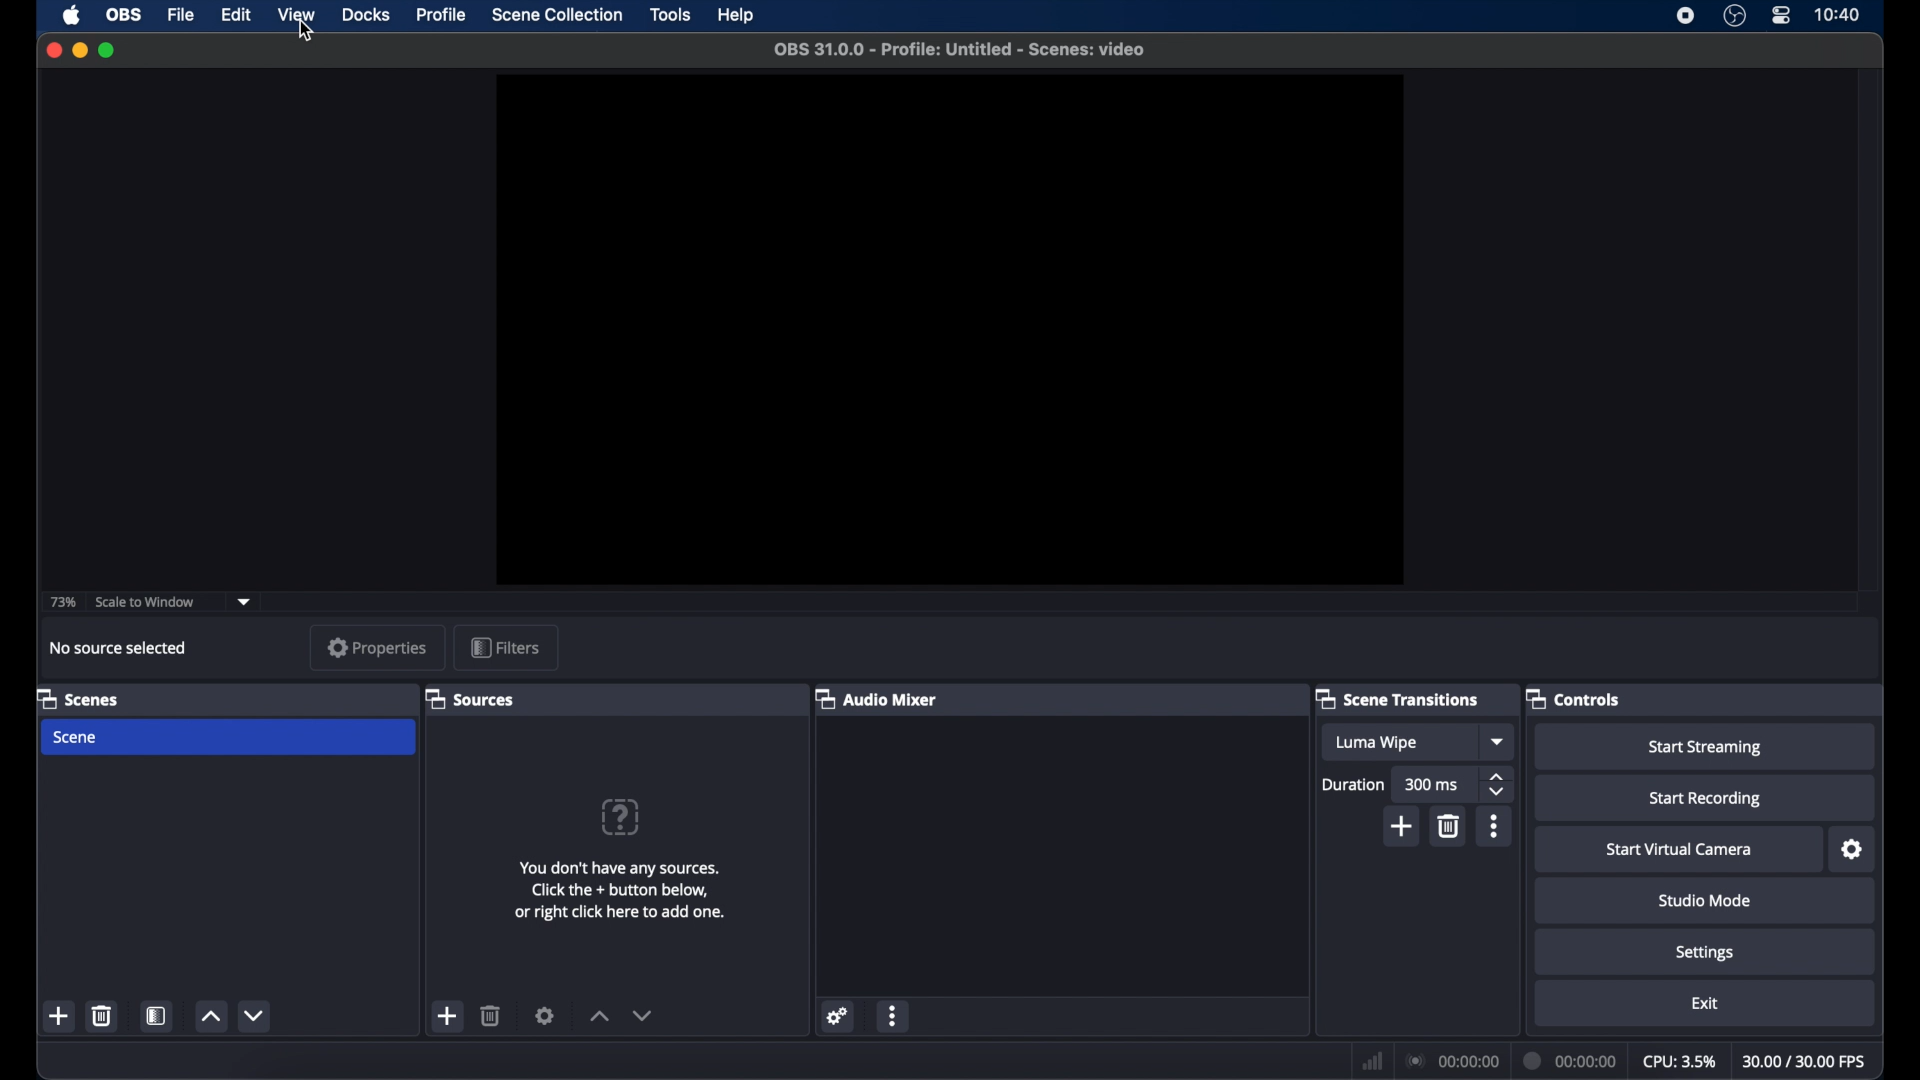  What do you see at coordinates (1400, 826) in the screenshot?
I see `add` at bounding box center [1400, 826].